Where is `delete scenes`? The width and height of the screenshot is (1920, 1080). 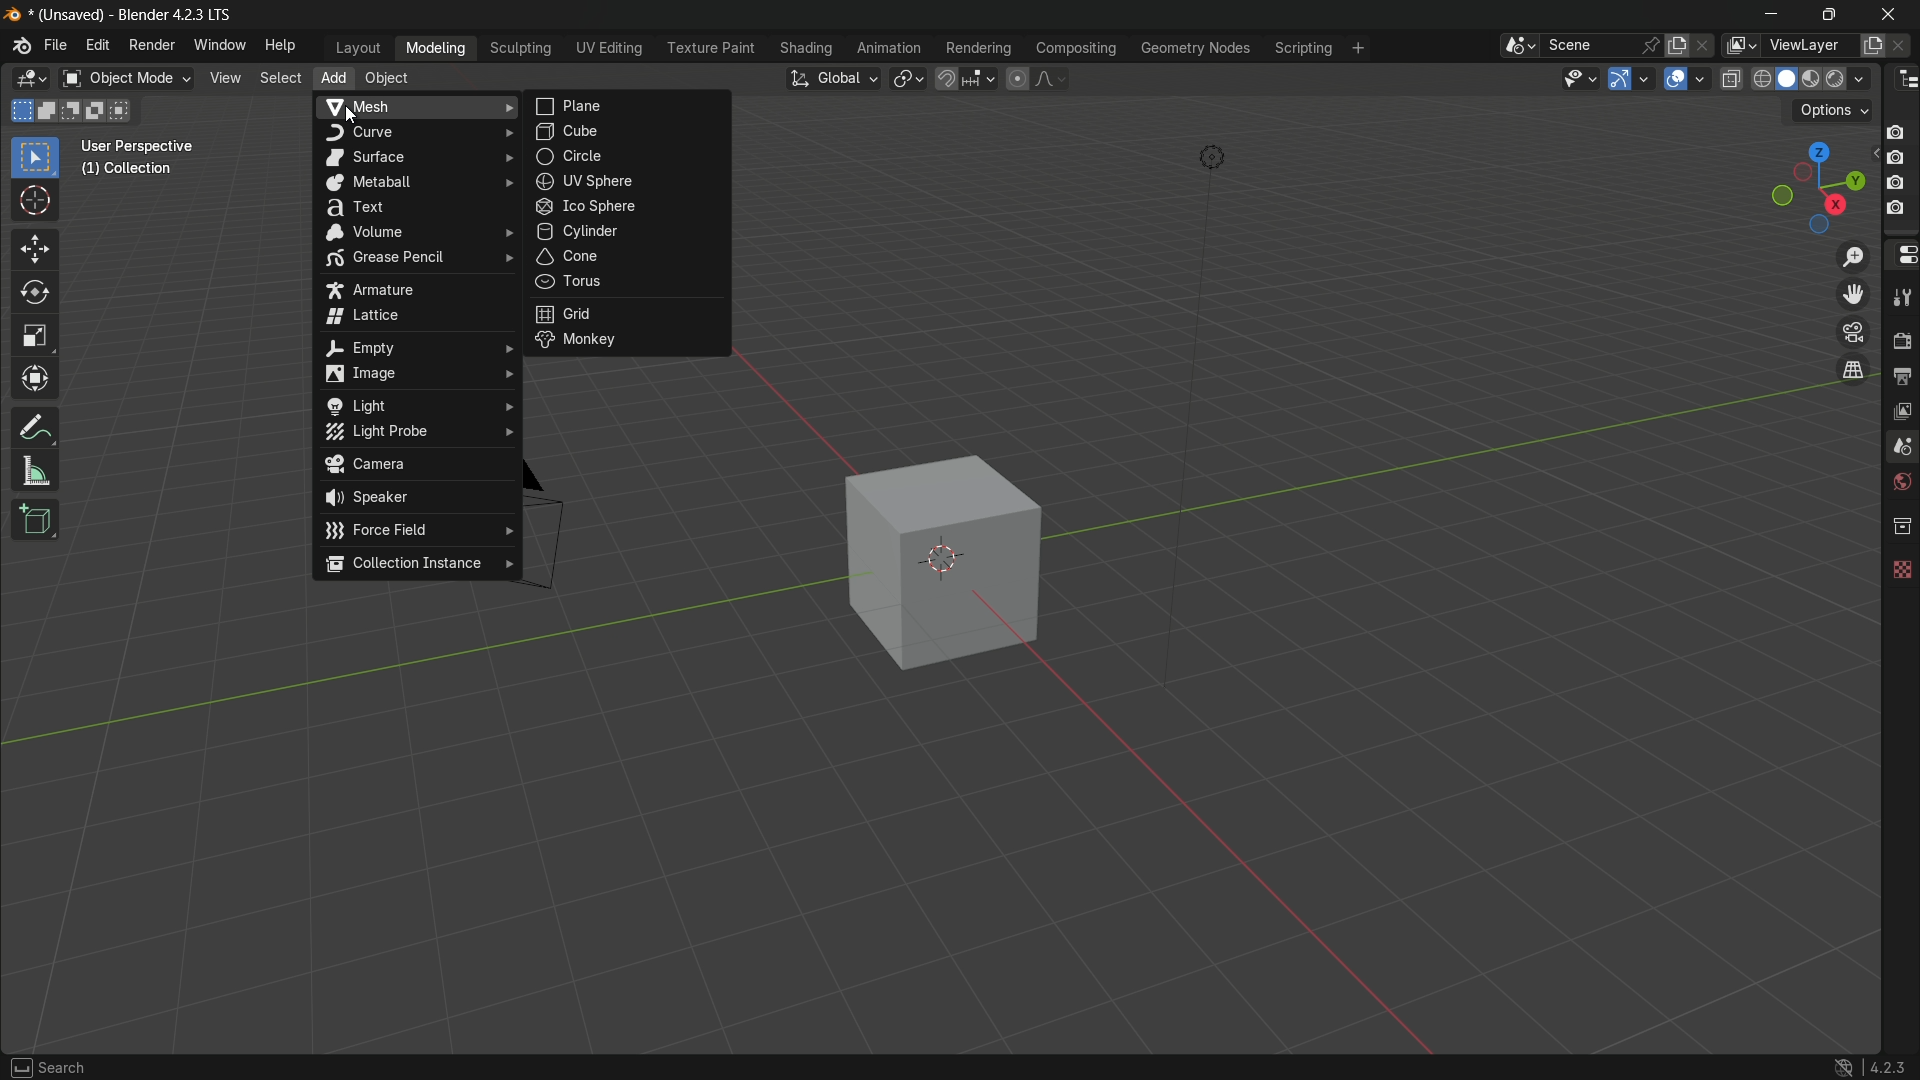
delete scenes is located at coordinates (1708, 47).